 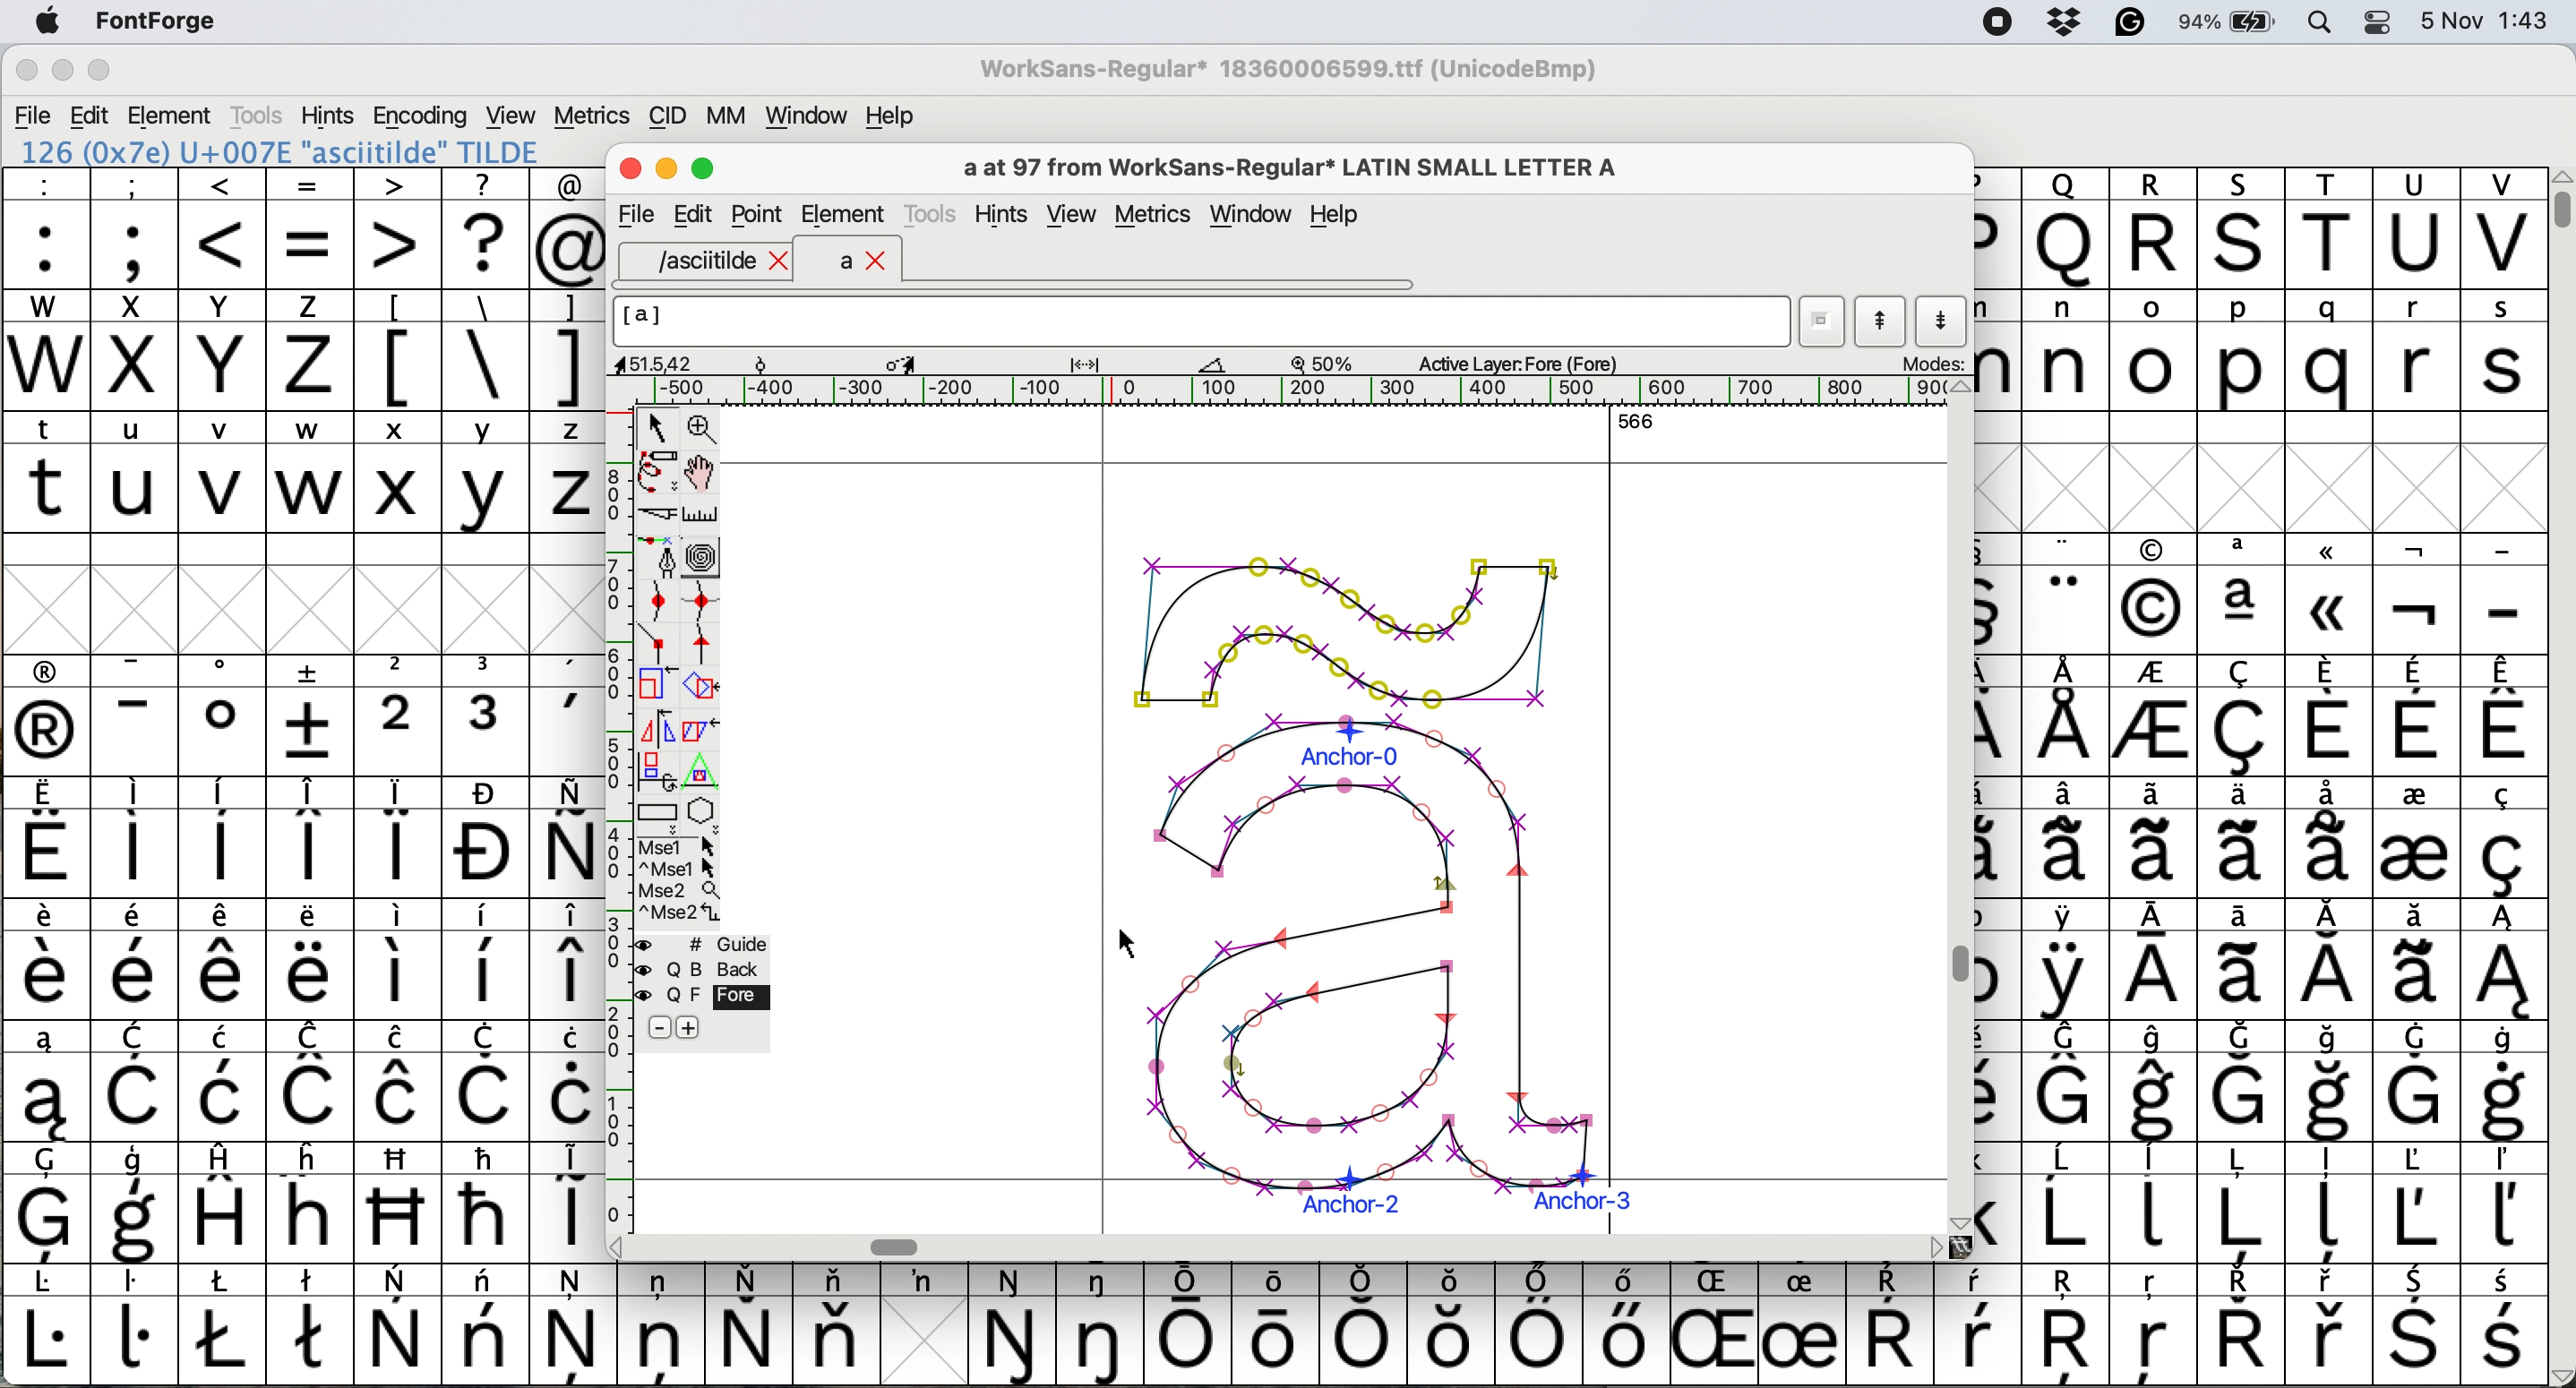 I want to click on 126 (0x7e) U+007E "asciitilde" TILDE, so click(x=282, y=151).